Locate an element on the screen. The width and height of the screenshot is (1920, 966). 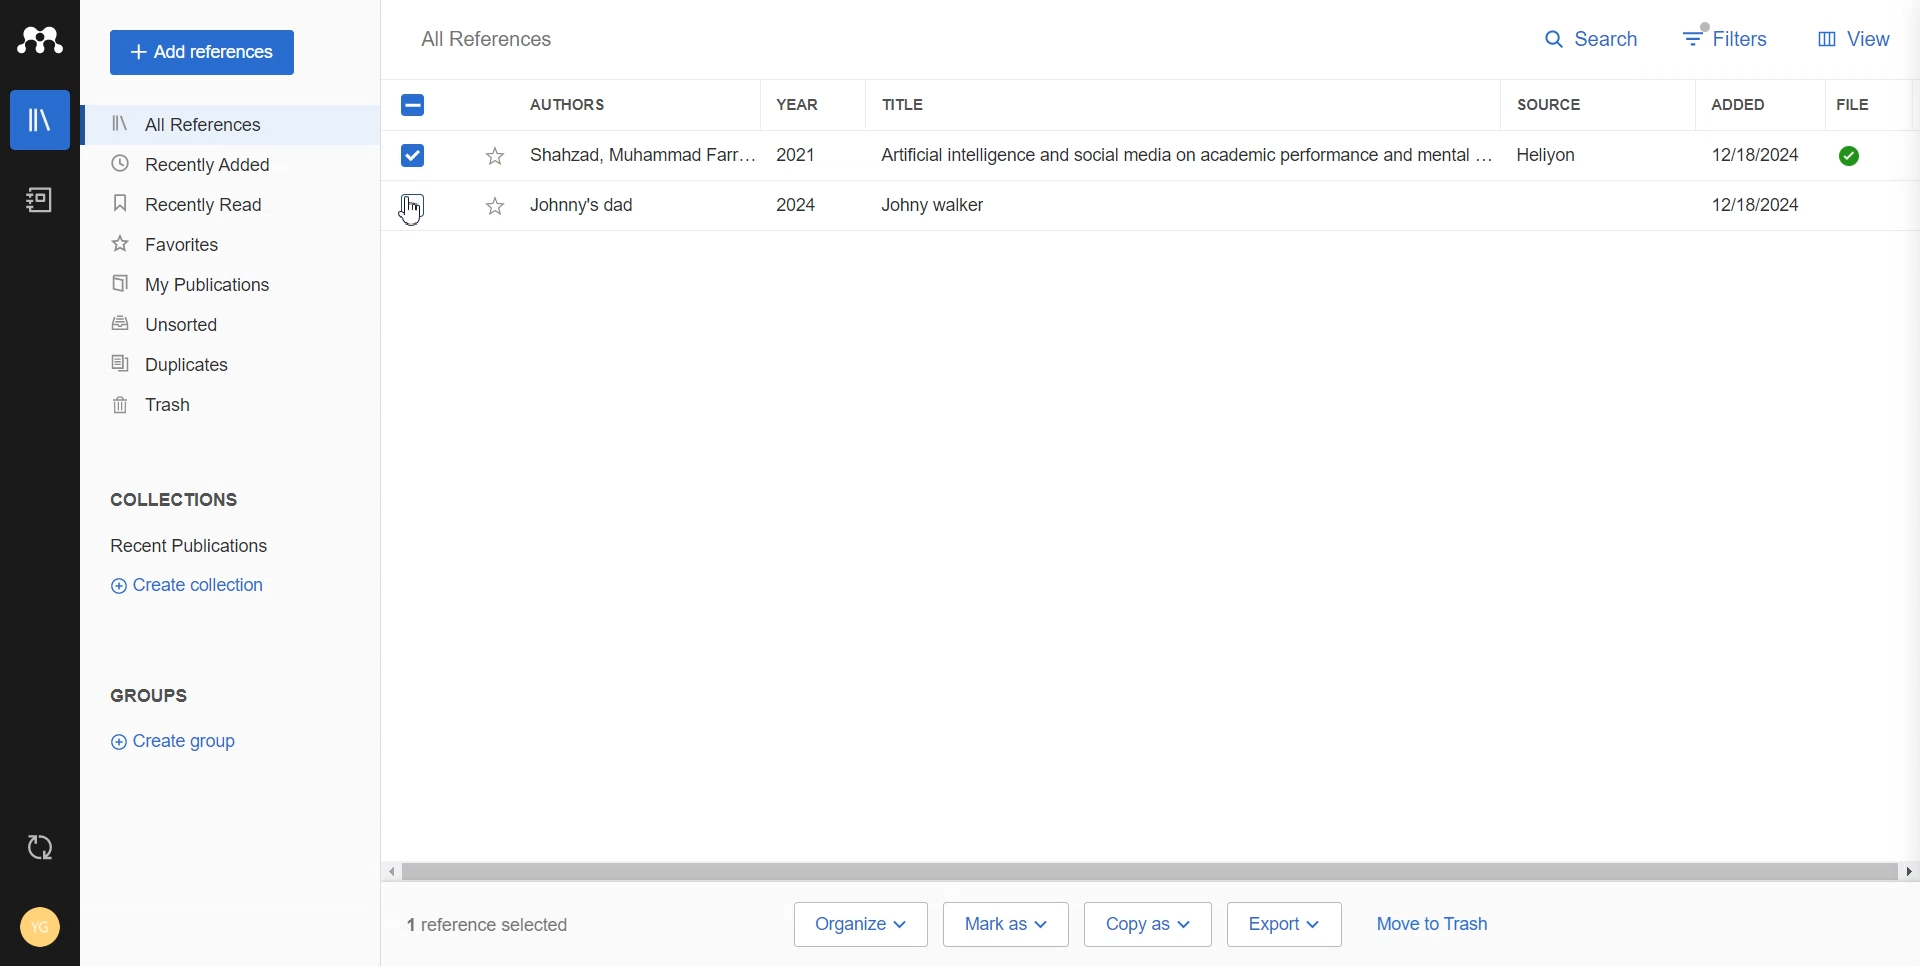
Library is located at coordinates (39, 120).